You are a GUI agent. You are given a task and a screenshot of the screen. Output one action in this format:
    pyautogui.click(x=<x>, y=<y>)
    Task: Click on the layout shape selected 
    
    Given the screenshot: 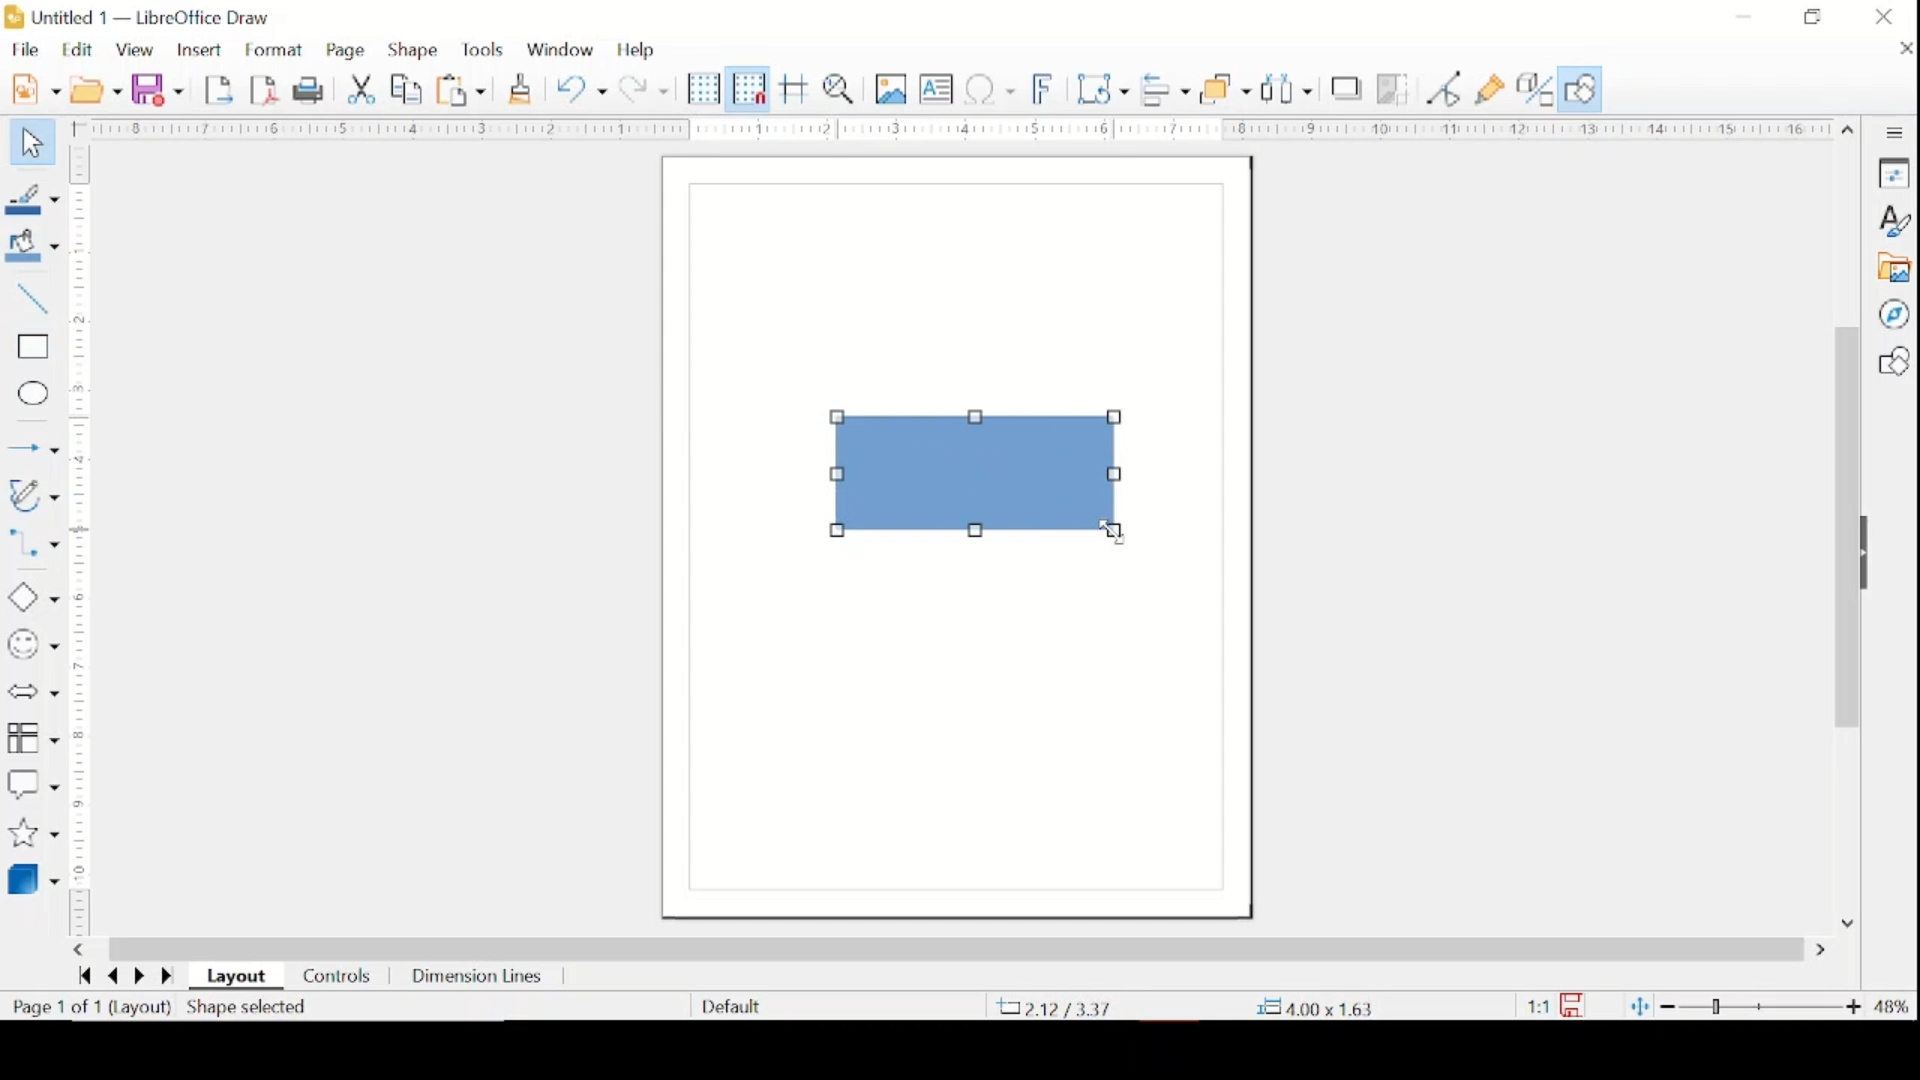 What is the action you would take?
    pyautogui.click(x=210, y=1009)
    